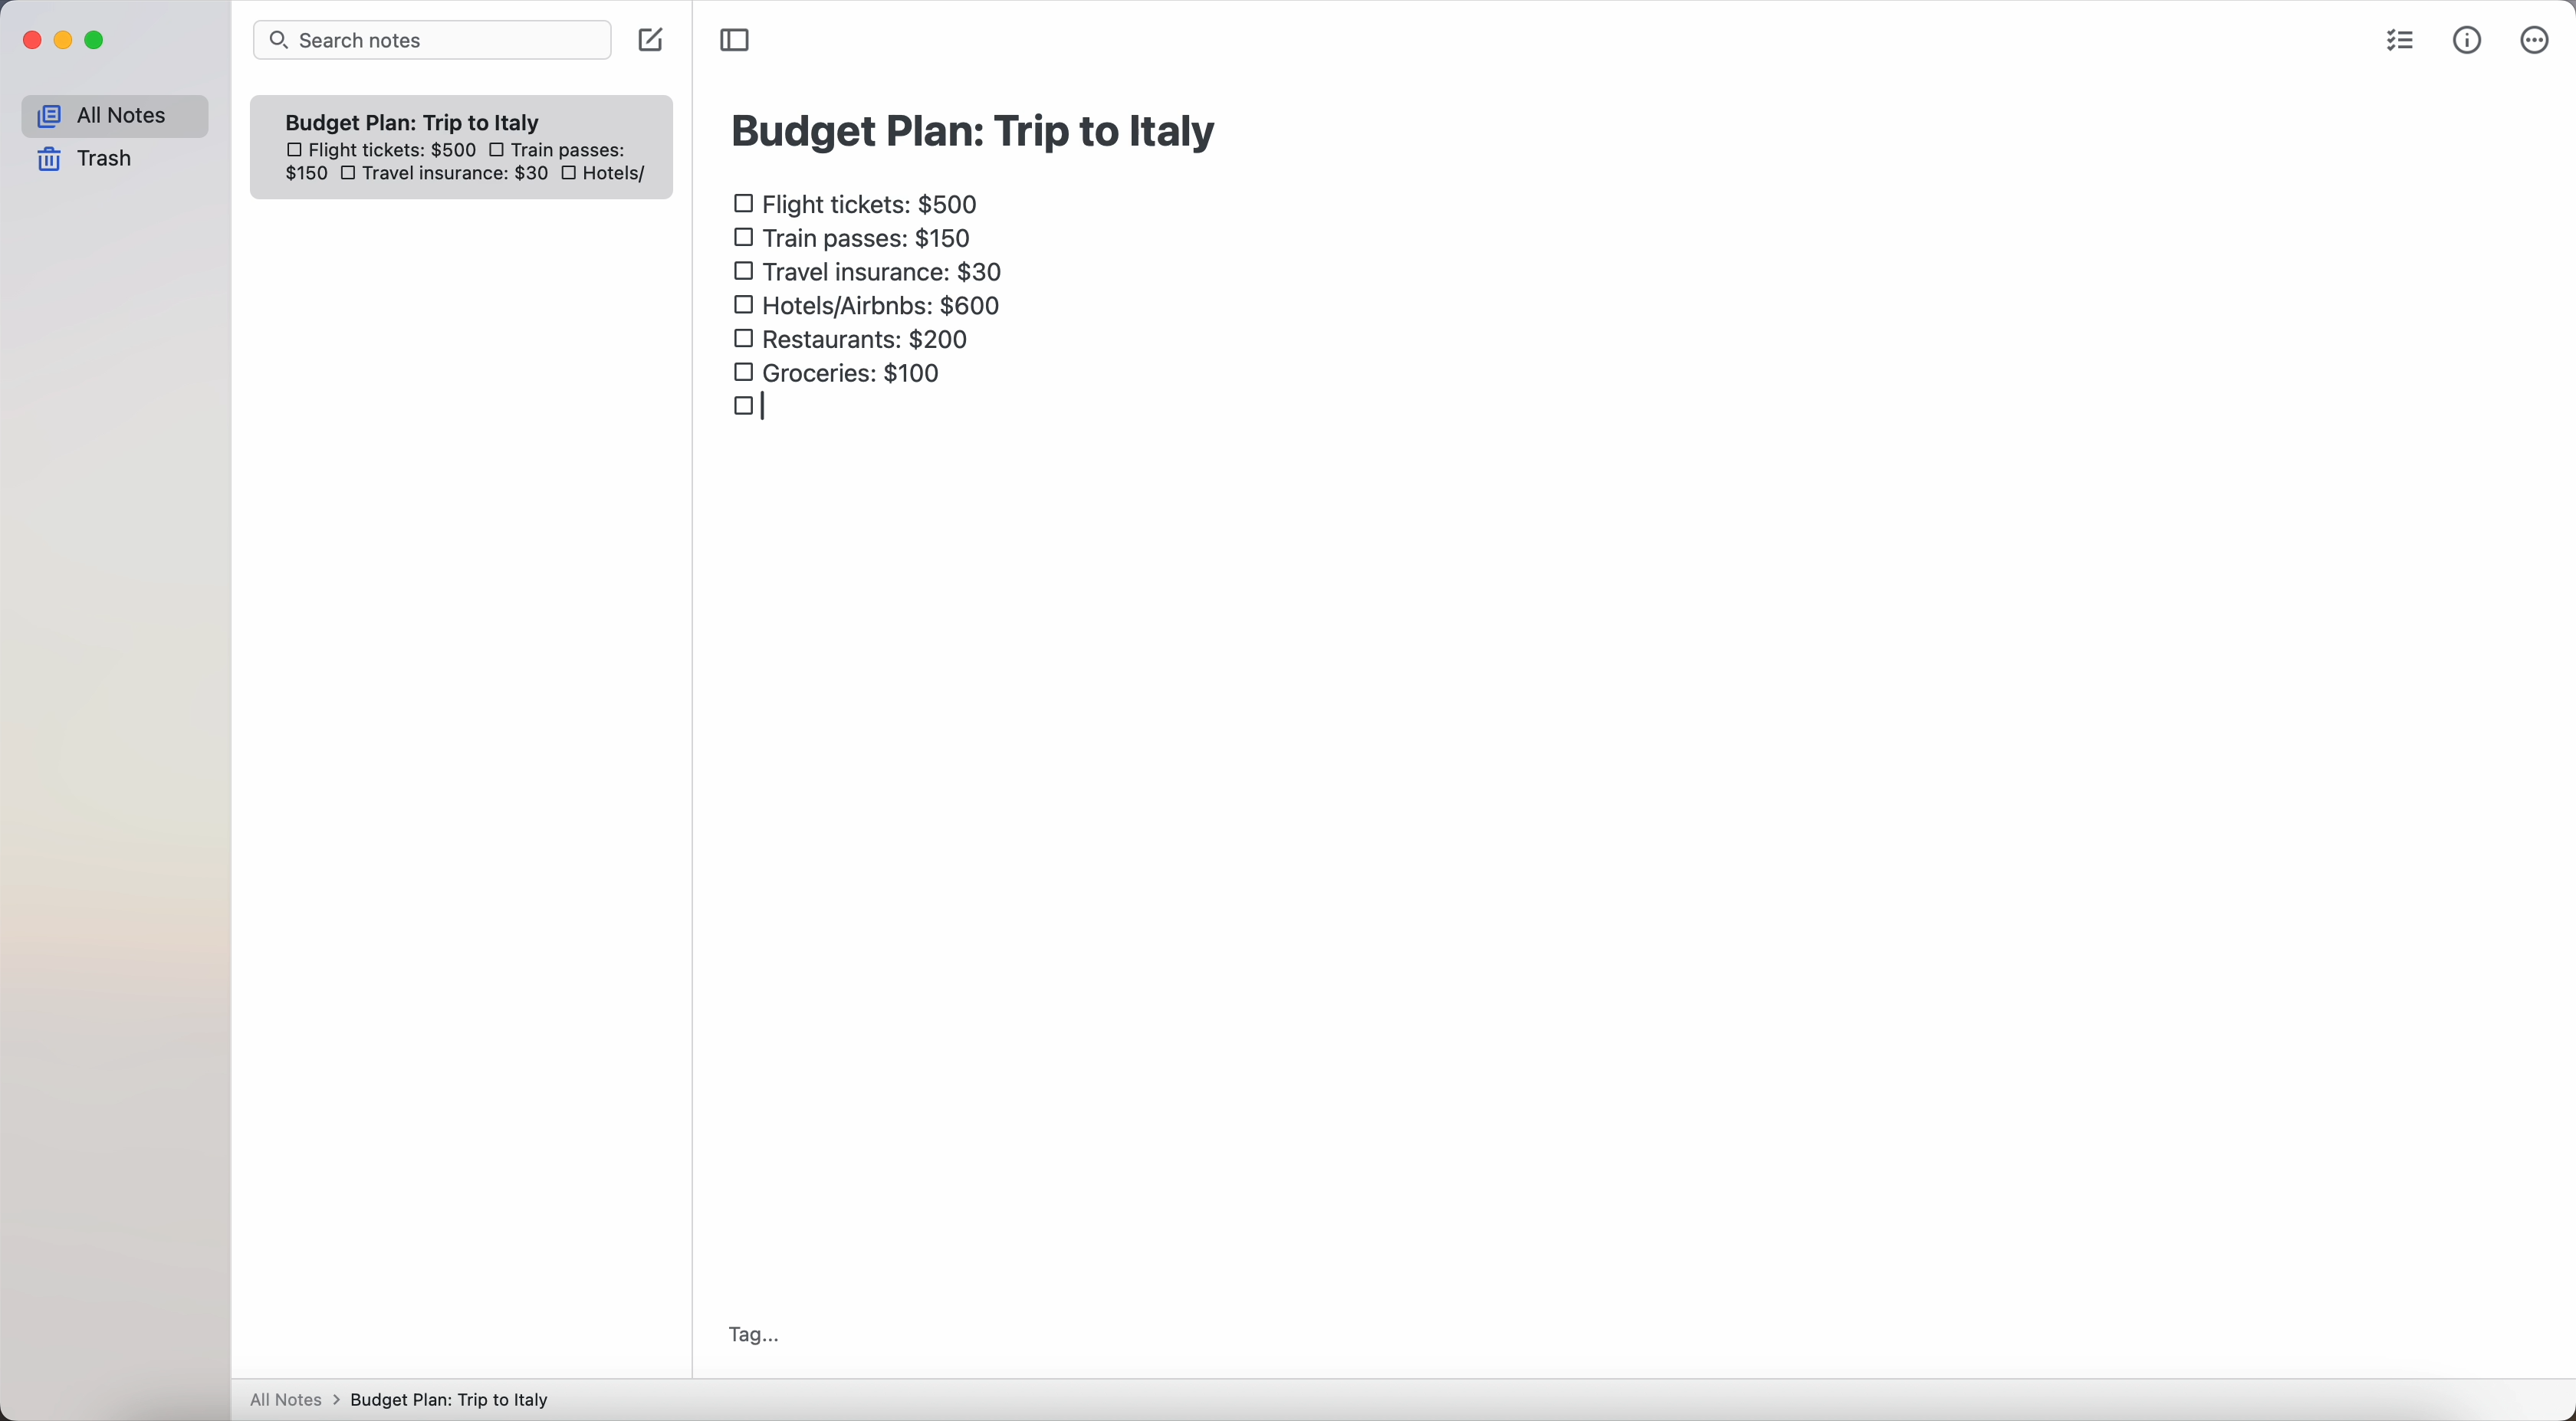 This screenshot has width=2576, height=1421. Describe the element at coordinates (86, 159) in the screenshot. I see `trash` at that location.